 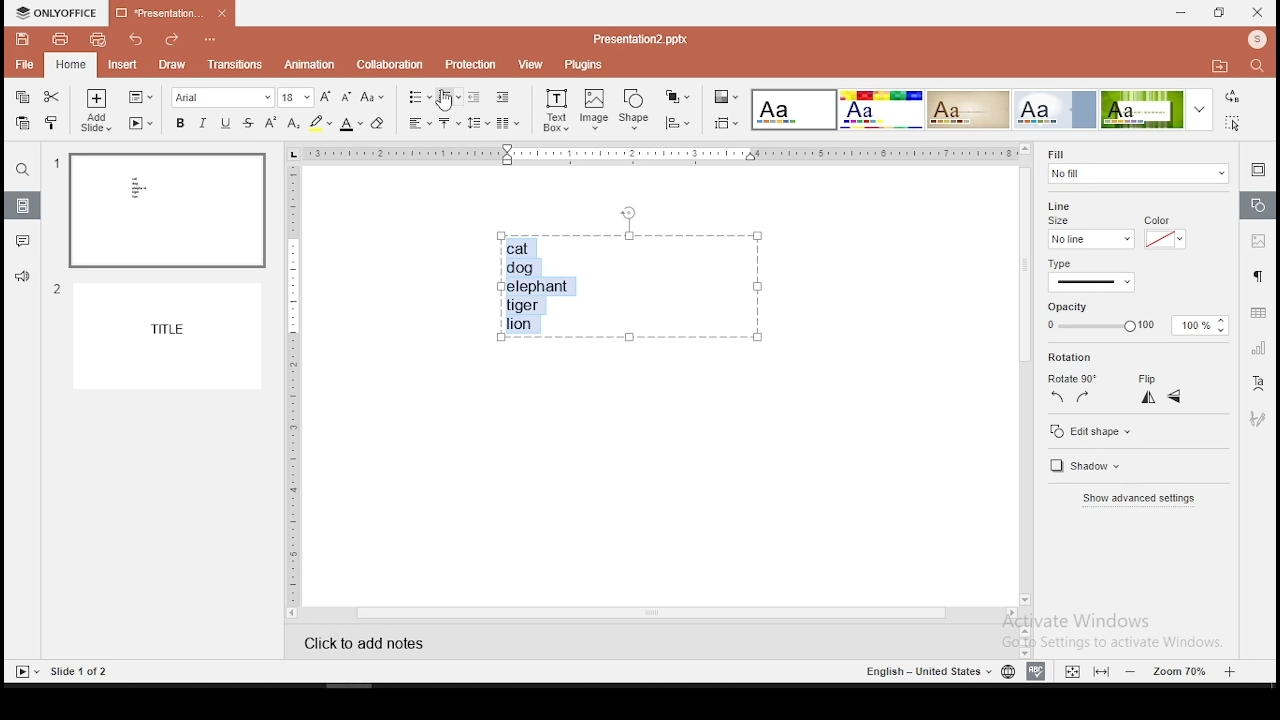 I want to click on protection, so click(x=470, y=63).